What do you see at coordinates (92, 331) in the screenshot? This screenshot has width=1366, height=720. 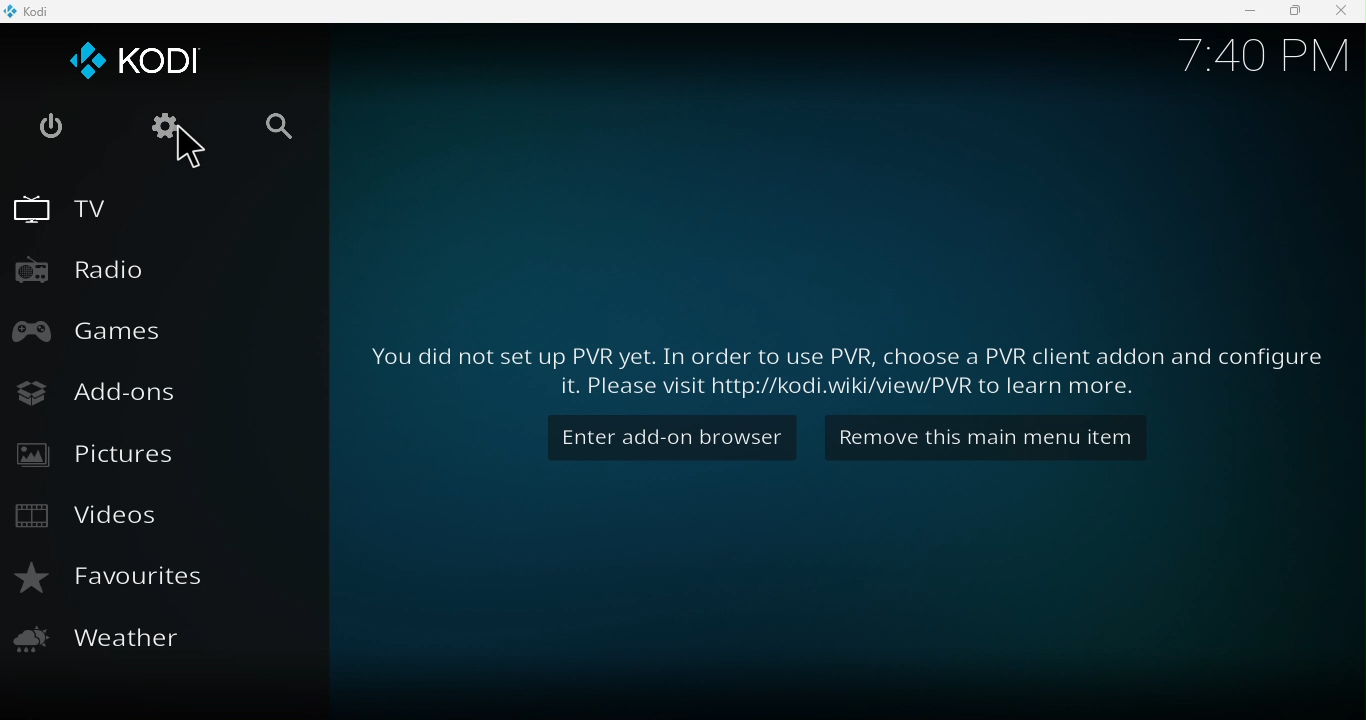 I see `Games` at bounding box center [92, 331].